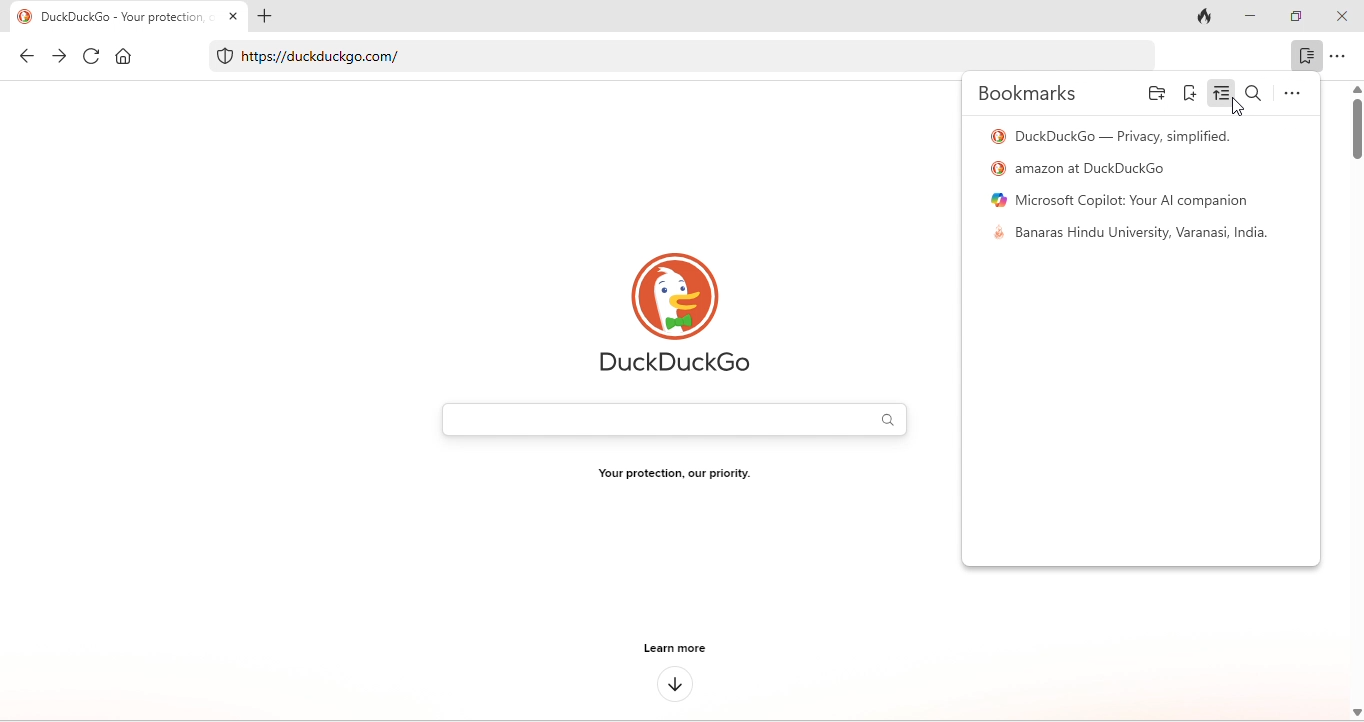 Image resolution: width=1364 pixels, height=722 pixels. What do you see at coordinates (89, 58) in the screenshot?
I see `refresh` at bounding box center [89, 58].